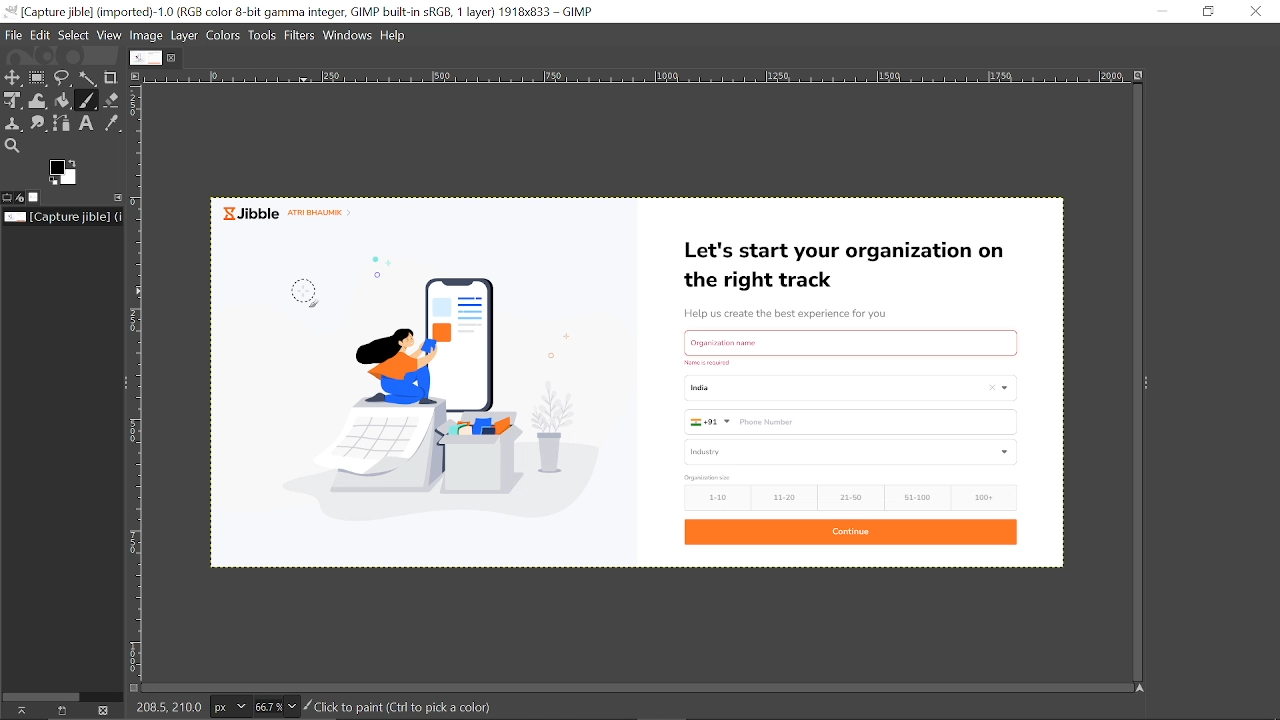 This screenshot has width=1280, height=720. What do you see at coordinates (63, 102) in the screenshot?
I see `bucket fill tool` at bounding box center [63, 102].